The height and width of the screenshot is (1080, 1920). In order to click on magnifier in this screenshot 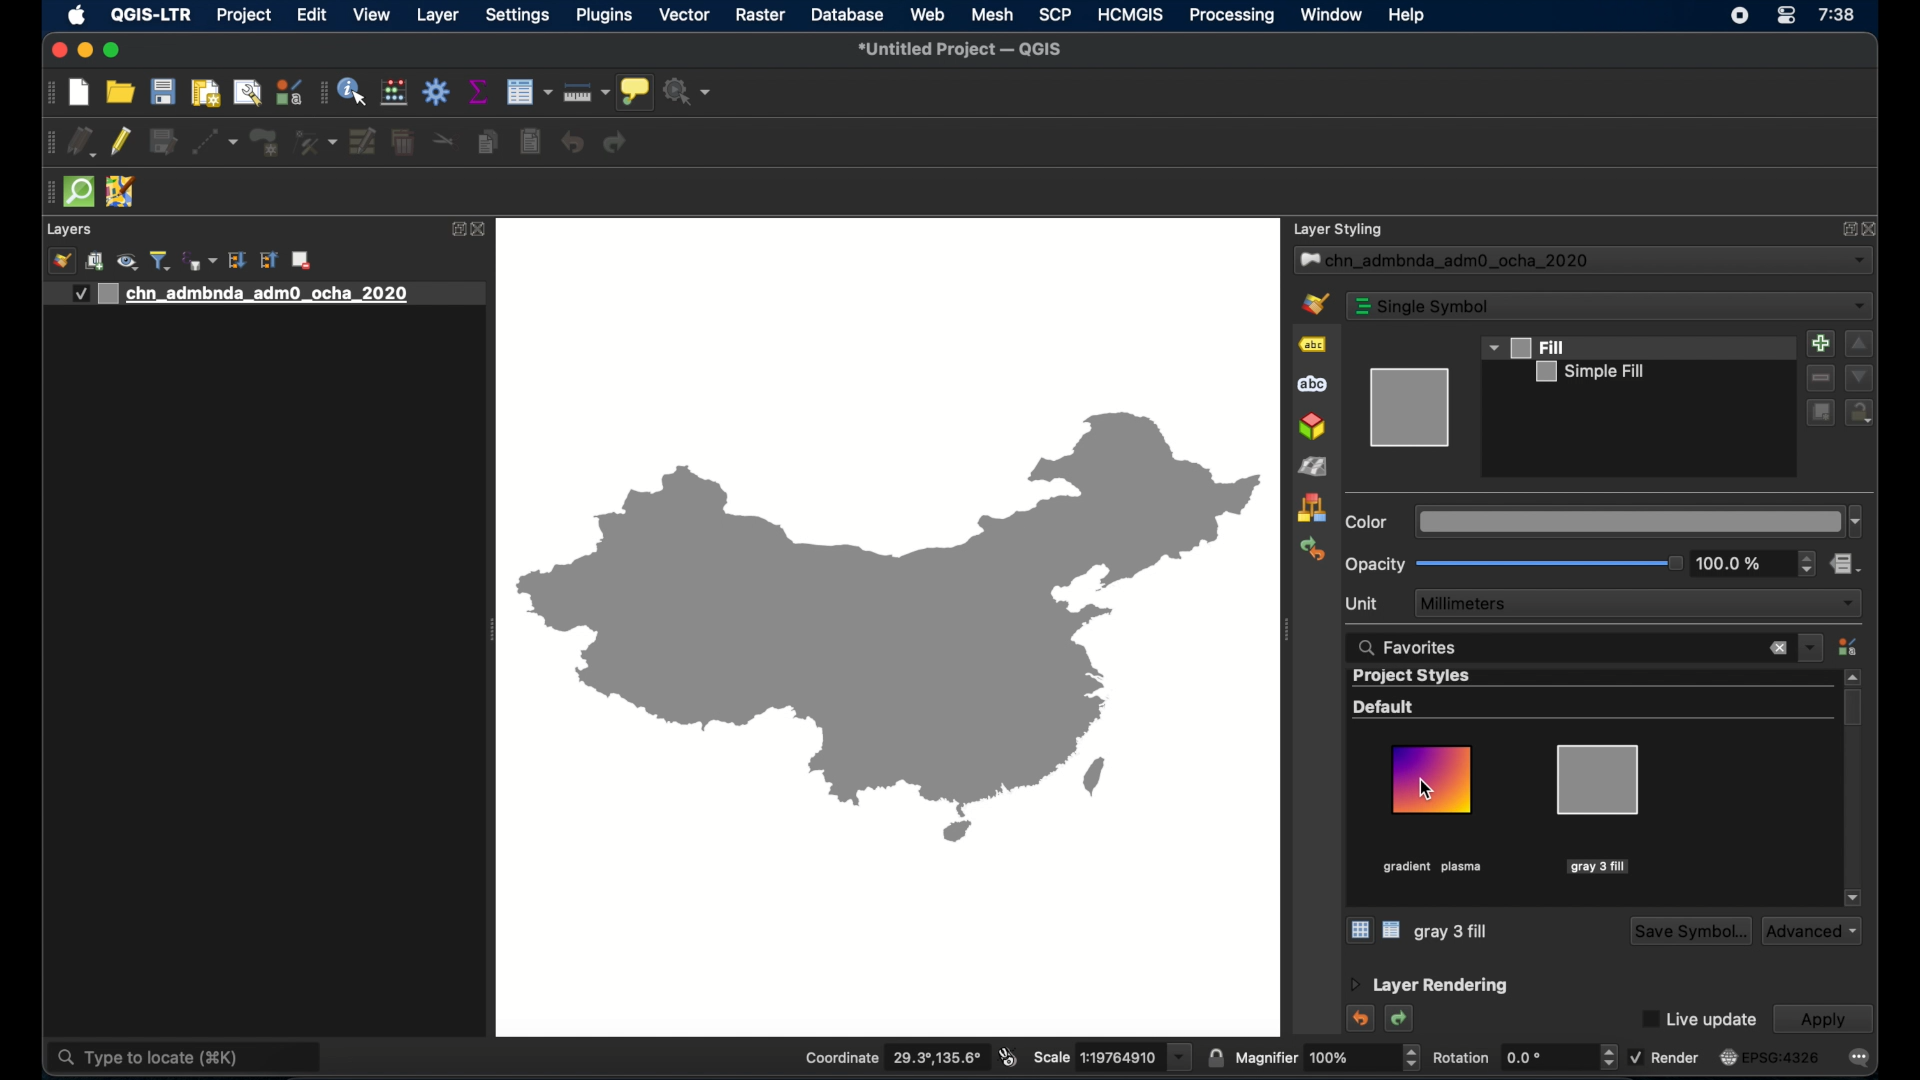, I will do `click(1316, 1058)`.